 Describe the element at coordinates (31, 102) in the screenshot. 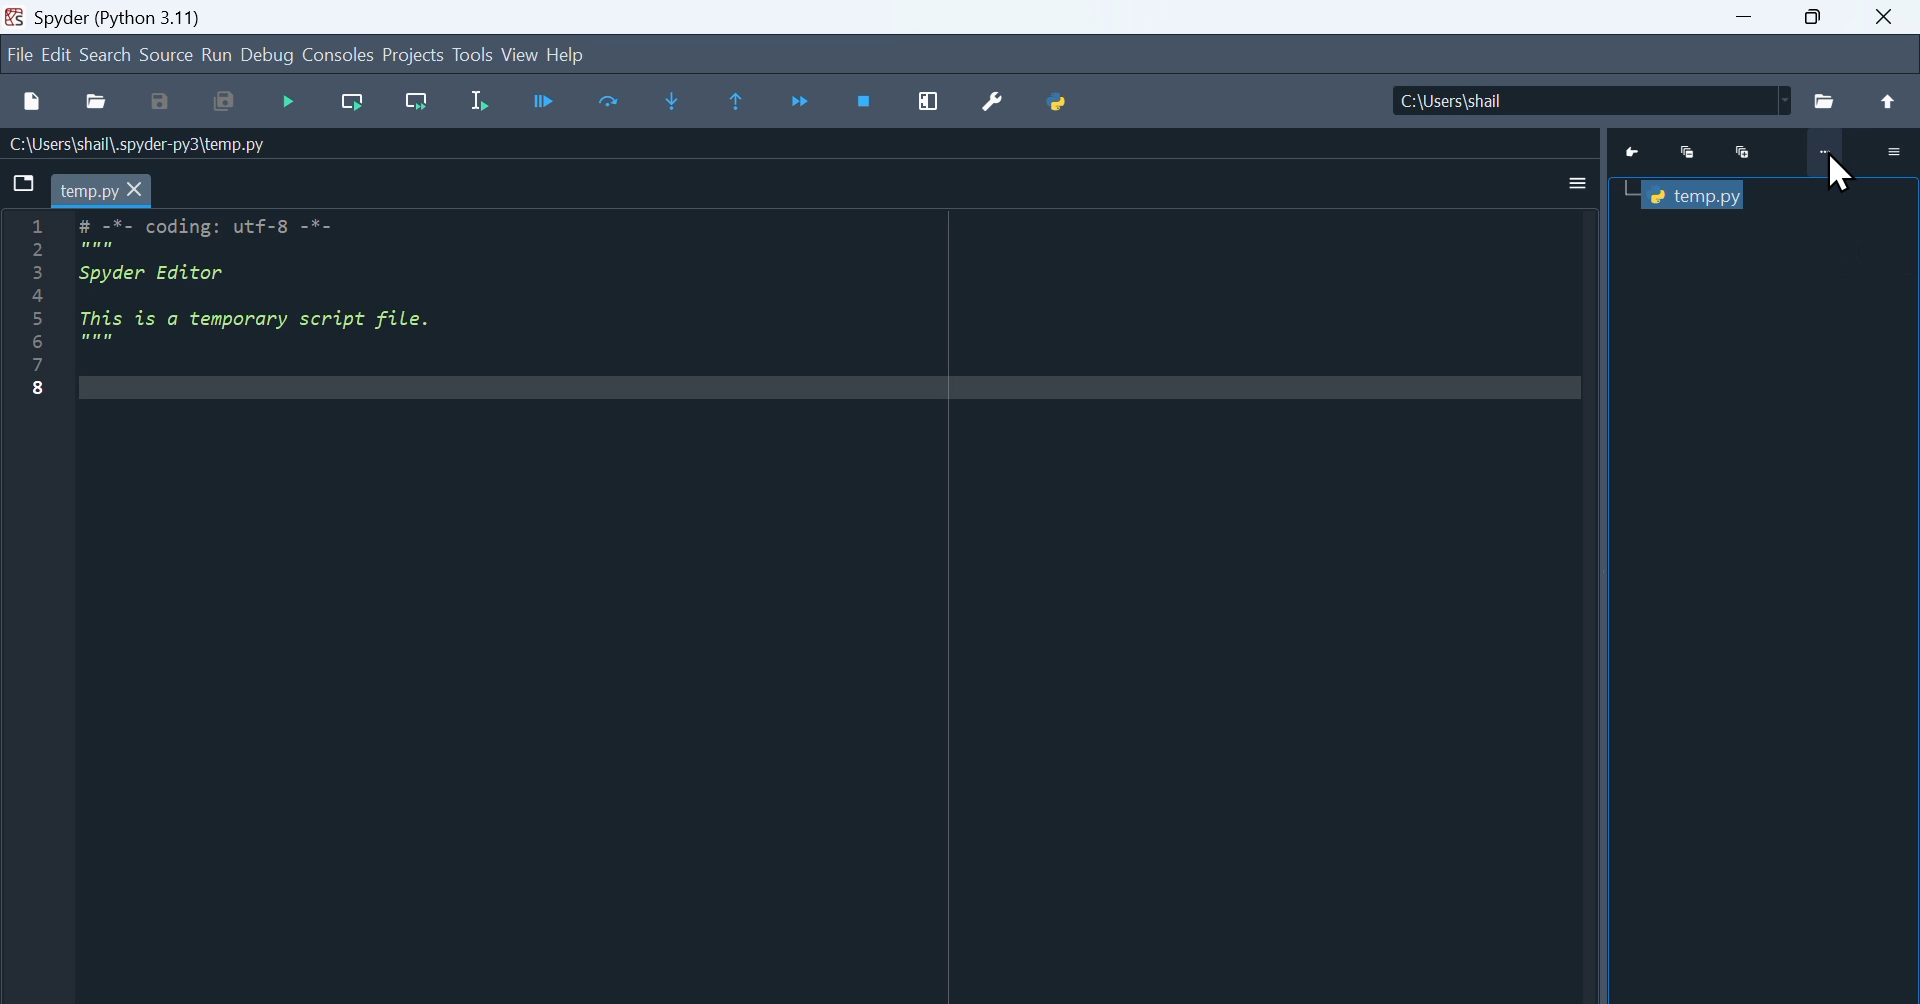

I see `New files` at that location.